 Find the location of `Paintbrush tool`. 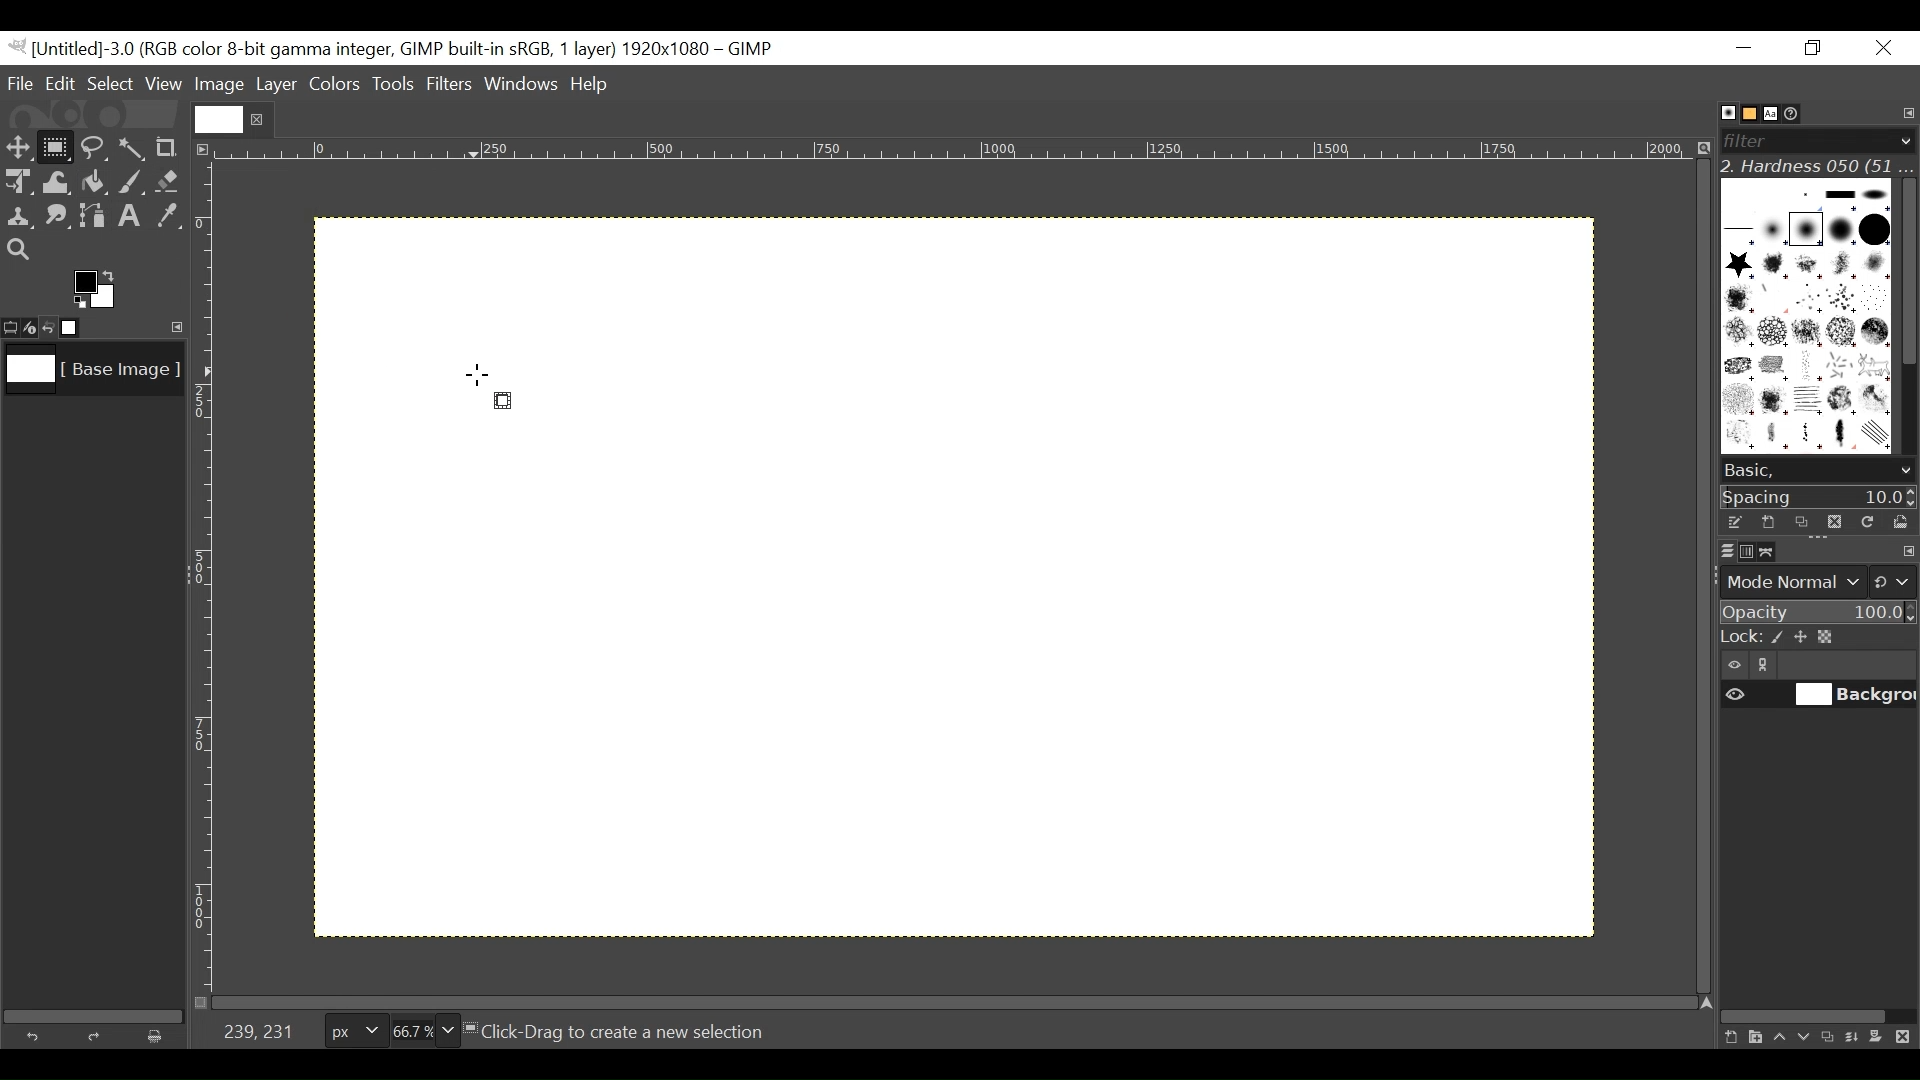

Paintbrush tool is located at coordinates (131, 184).